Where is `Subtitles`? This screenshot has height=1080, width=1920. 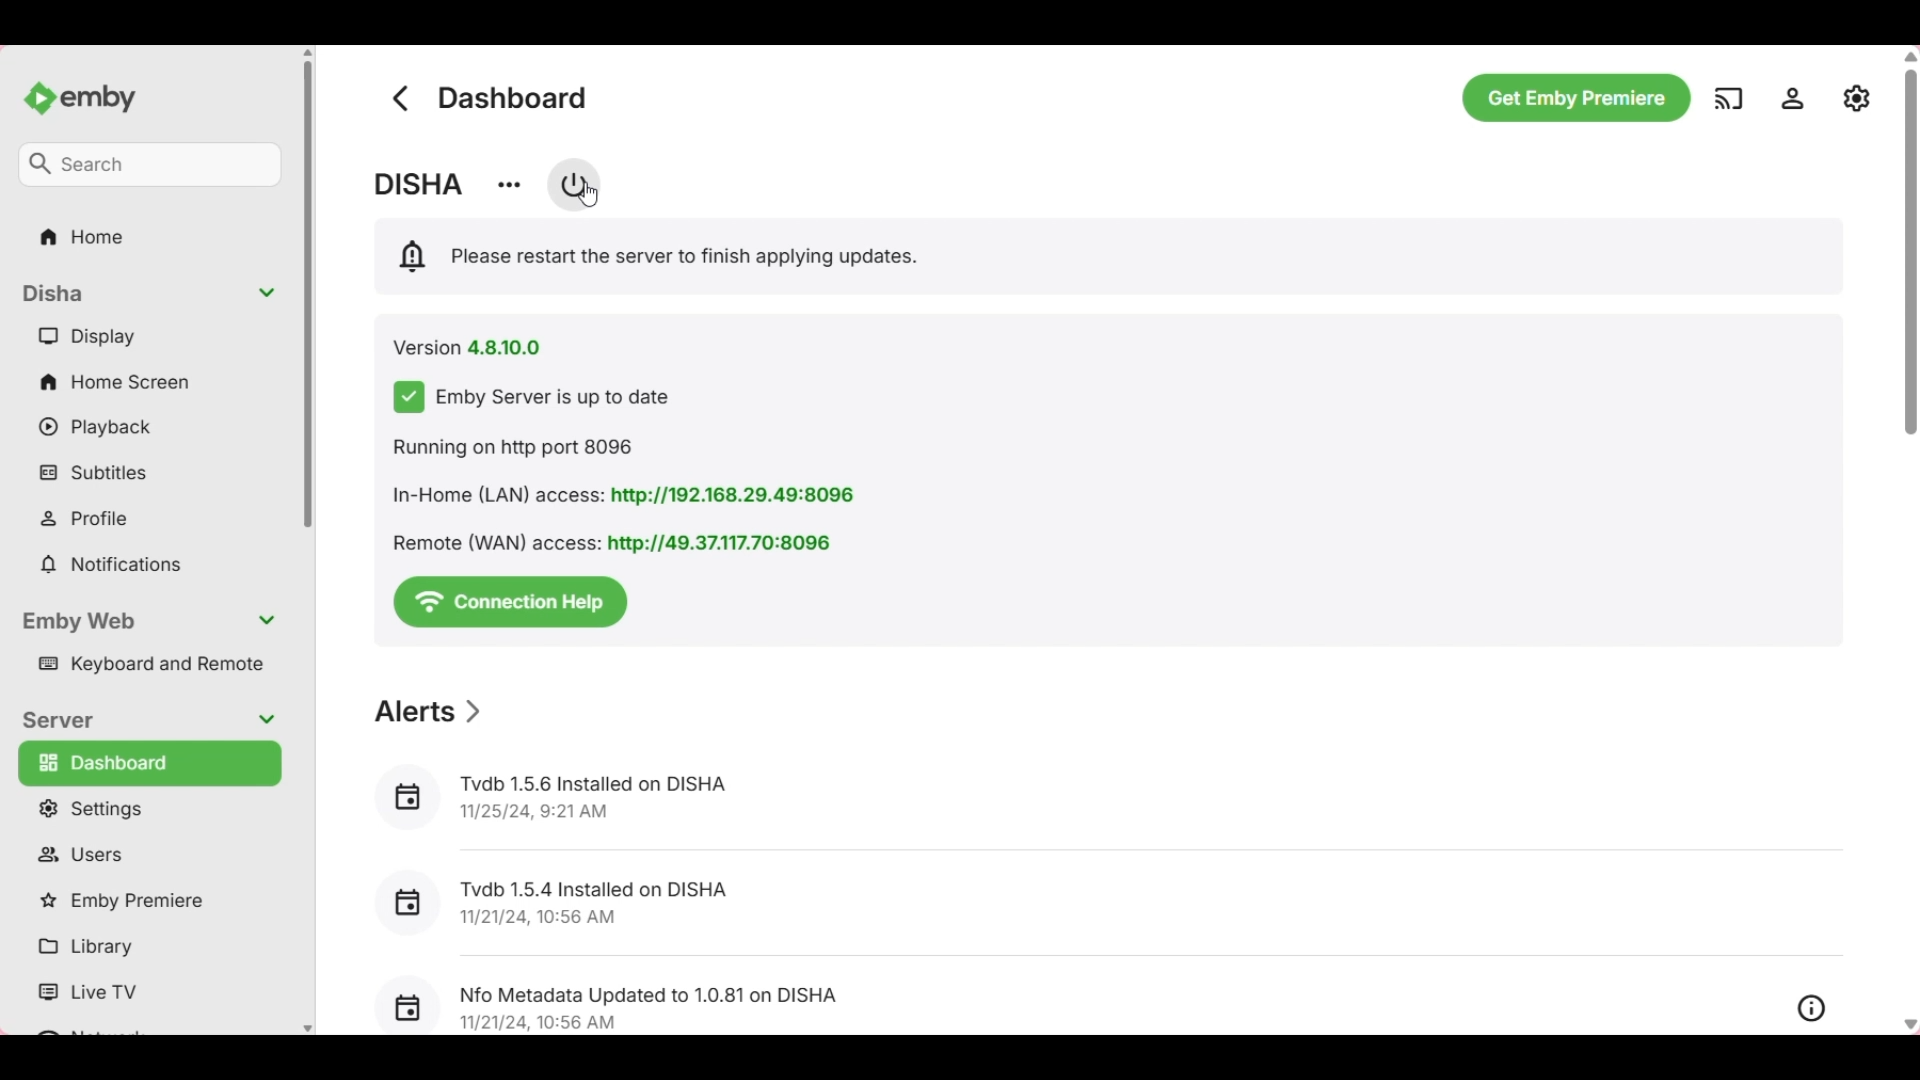 Subtitles is located at coordinates (149, 471).